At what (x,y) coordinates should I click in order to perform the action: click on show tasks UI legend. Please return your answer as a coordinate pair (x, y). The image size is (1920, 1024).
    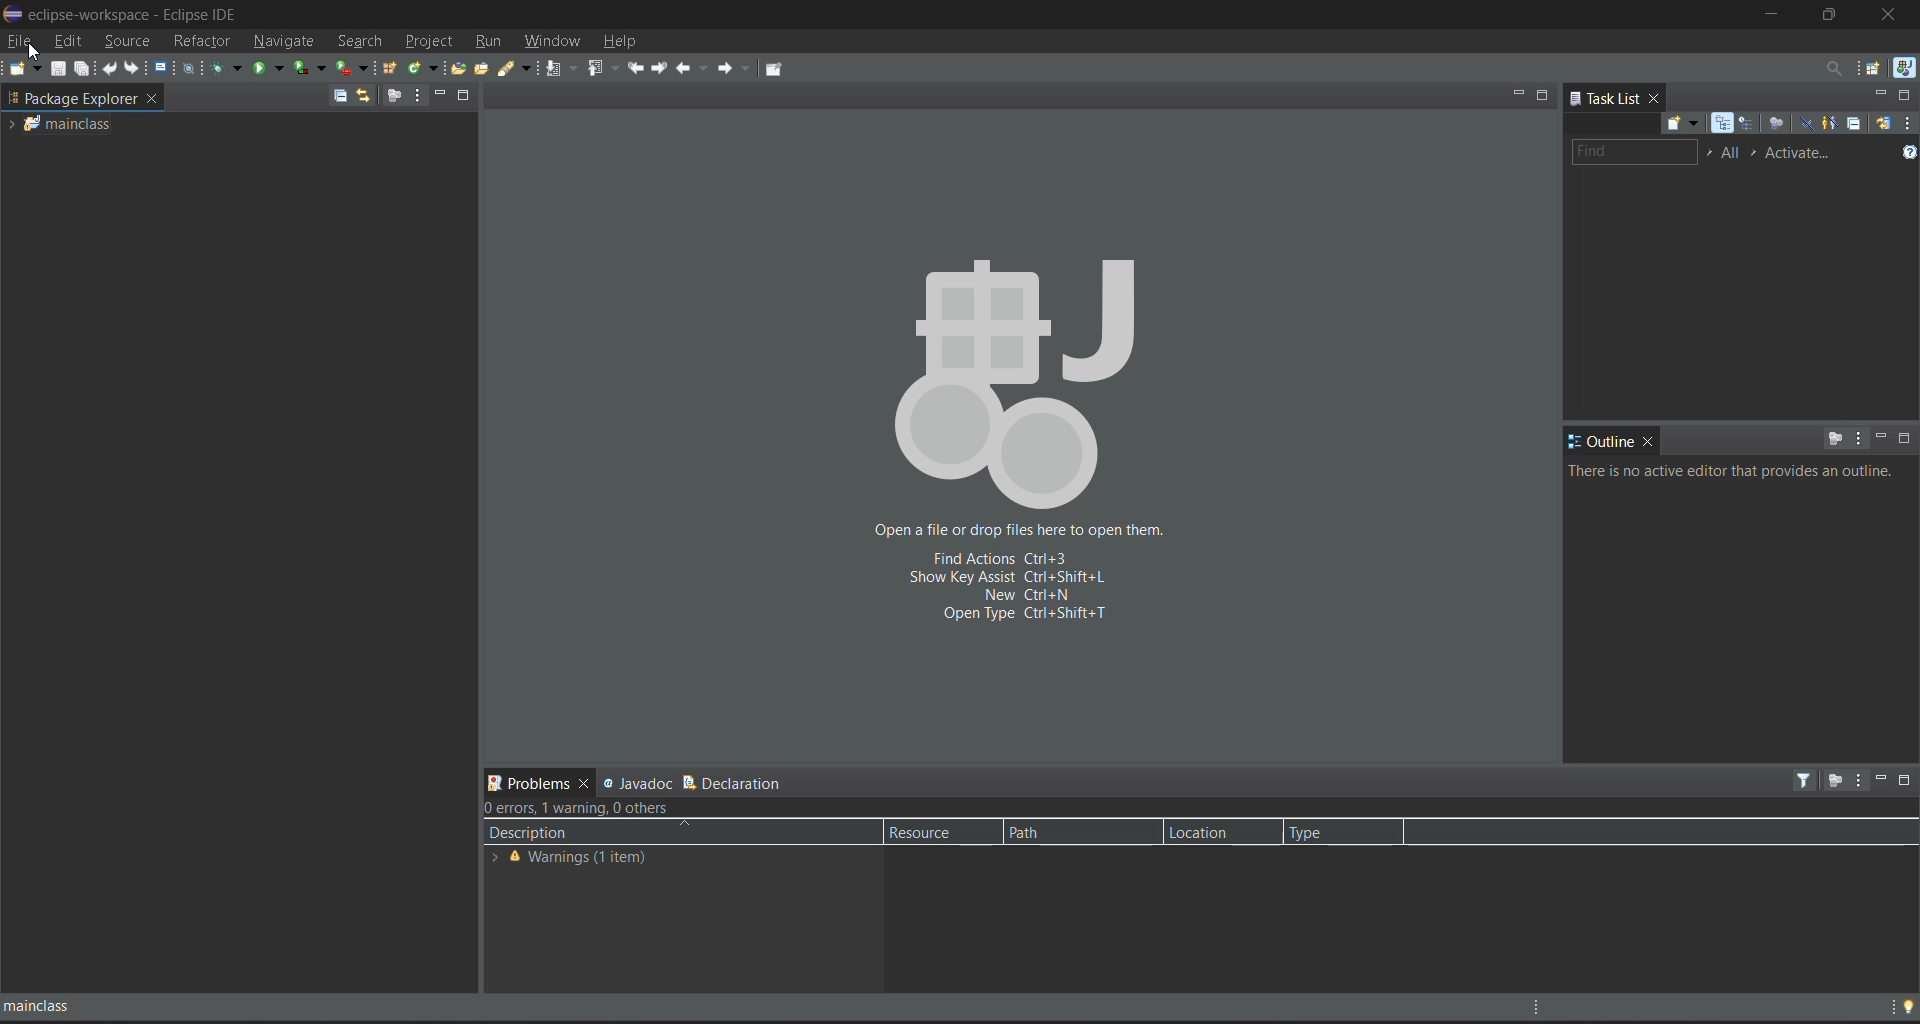
    Looking at the image, I should click on (1908, 153).